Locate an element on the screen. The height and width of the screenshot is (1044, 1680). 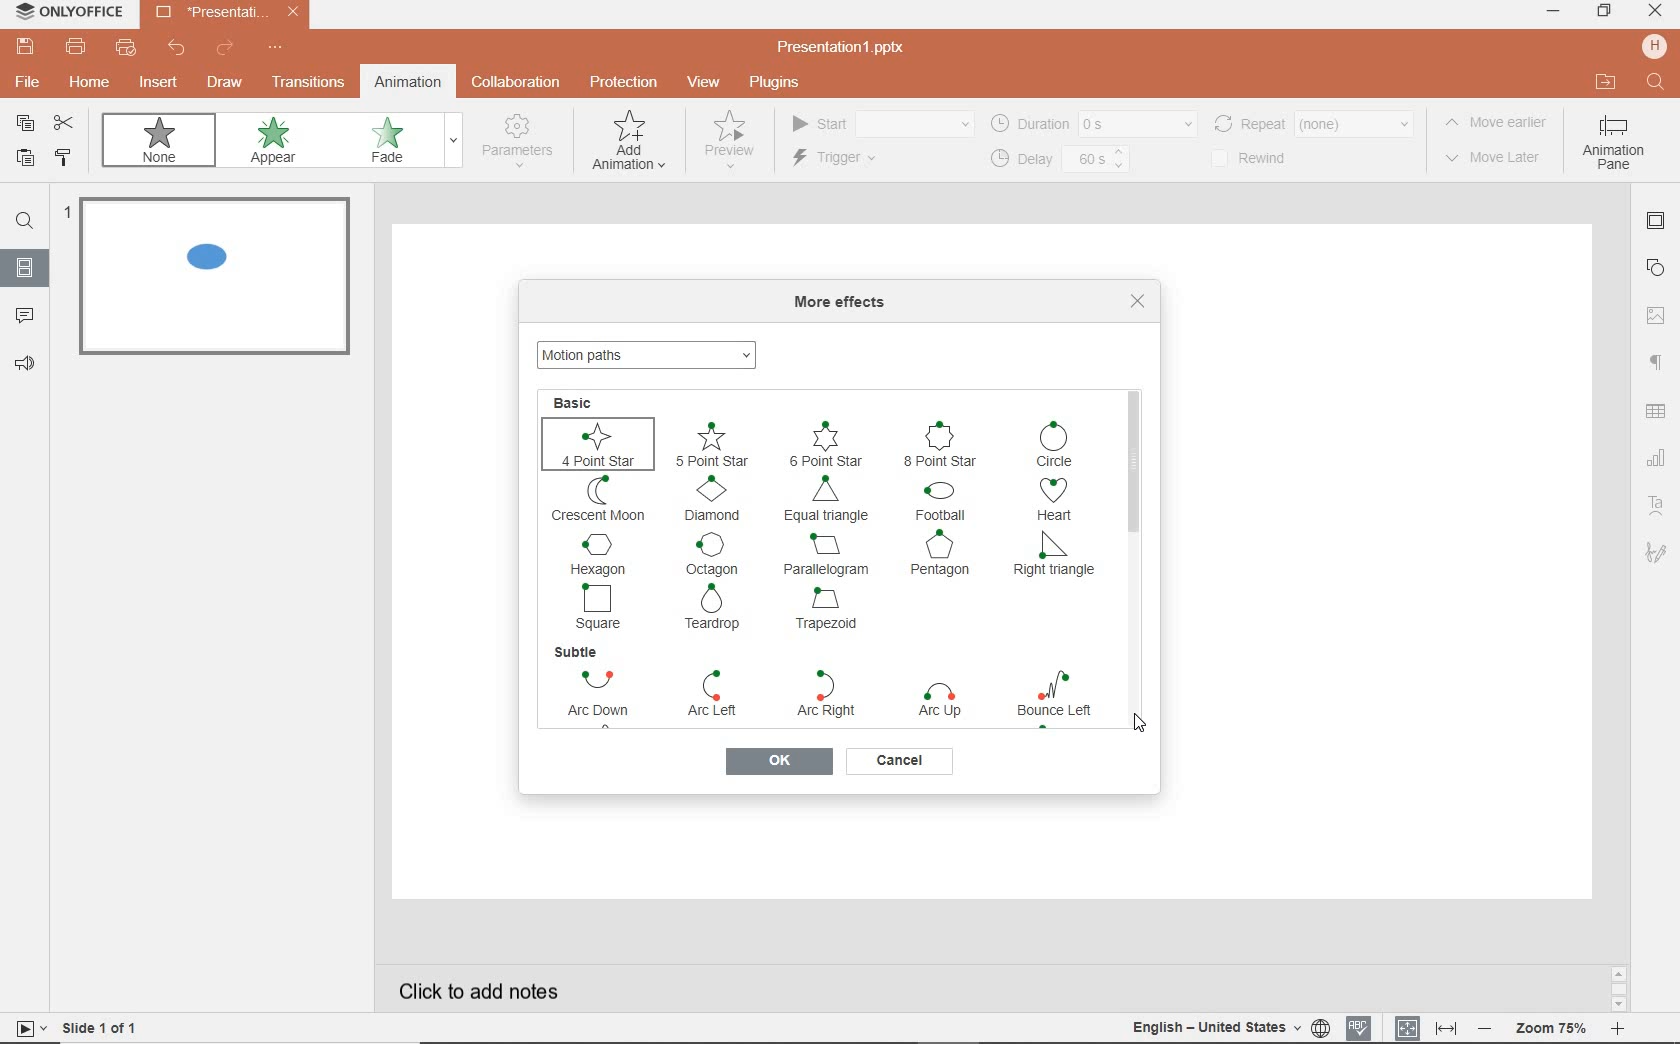
slide 1 of 1 is located at coordinates (105, 1031).